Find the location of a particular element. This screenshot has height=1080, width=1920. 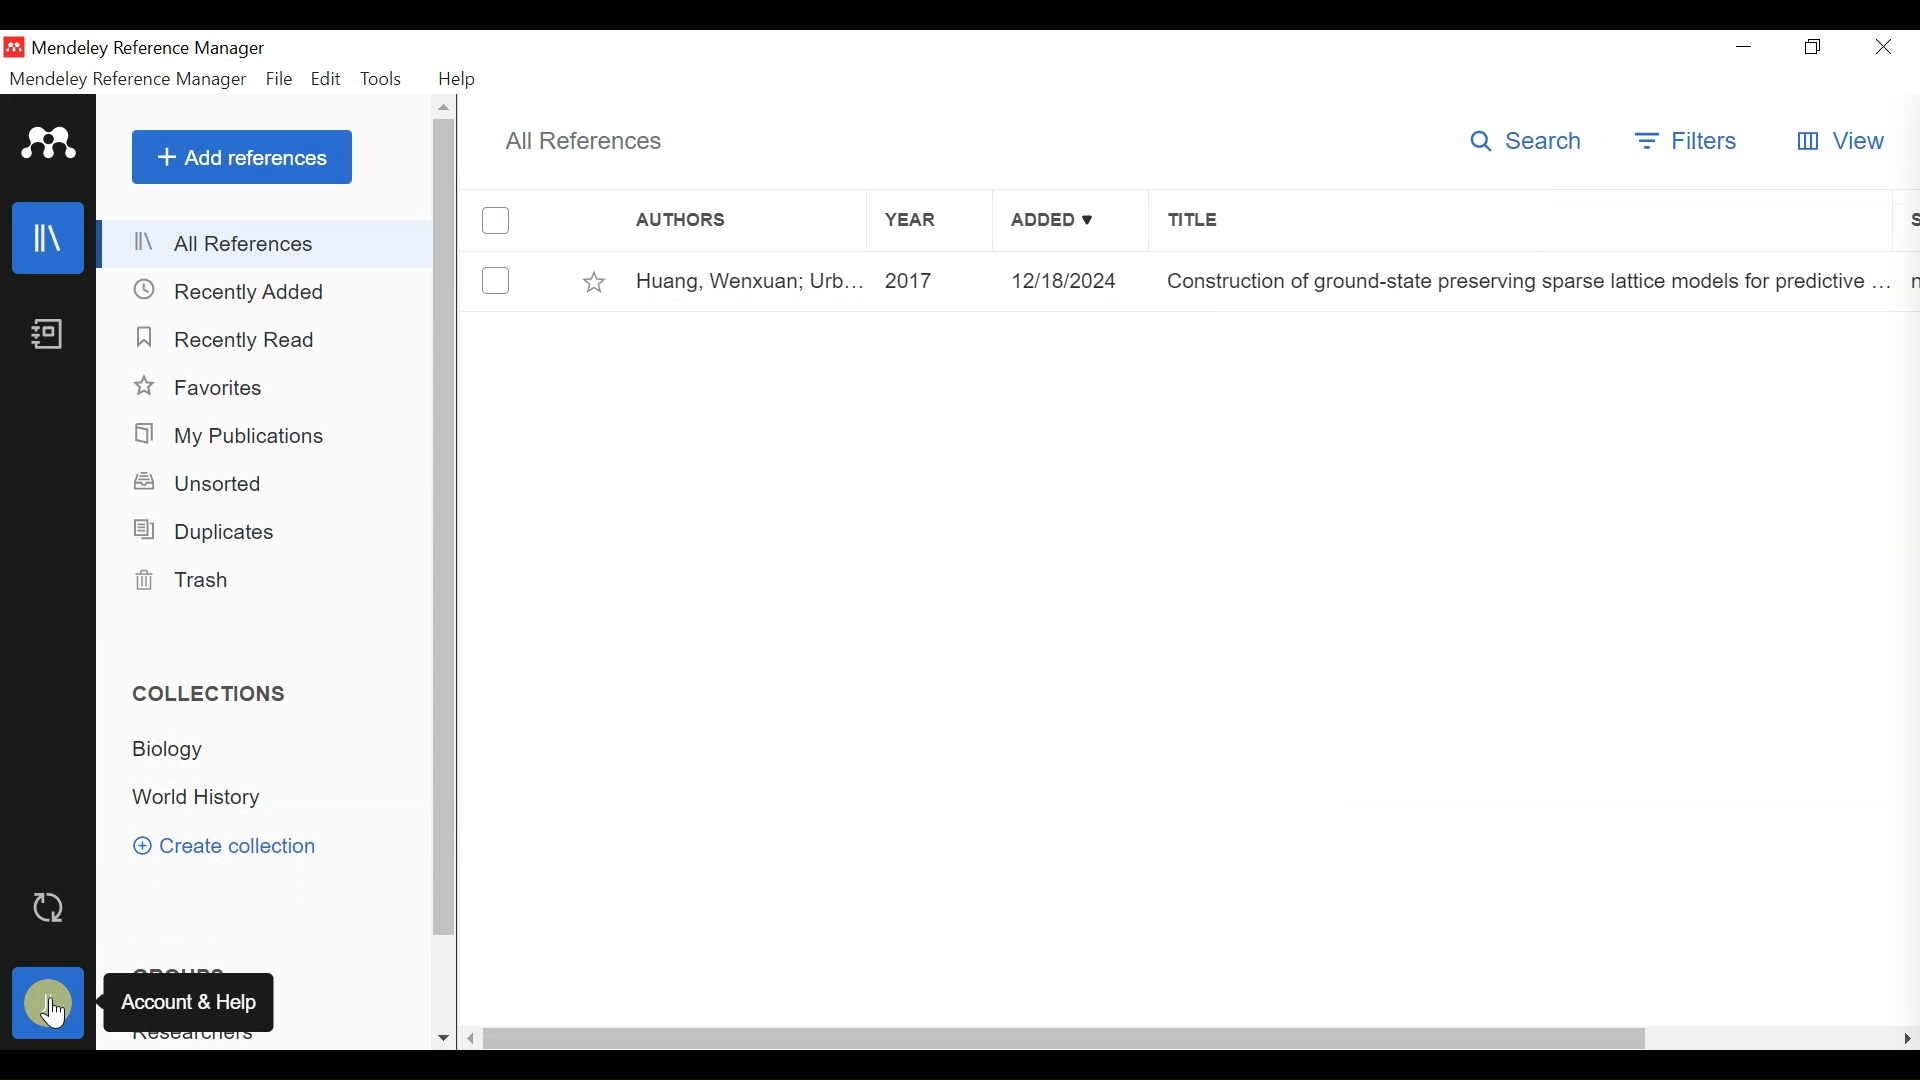

Unsorted is located at coordinates (203, 484).